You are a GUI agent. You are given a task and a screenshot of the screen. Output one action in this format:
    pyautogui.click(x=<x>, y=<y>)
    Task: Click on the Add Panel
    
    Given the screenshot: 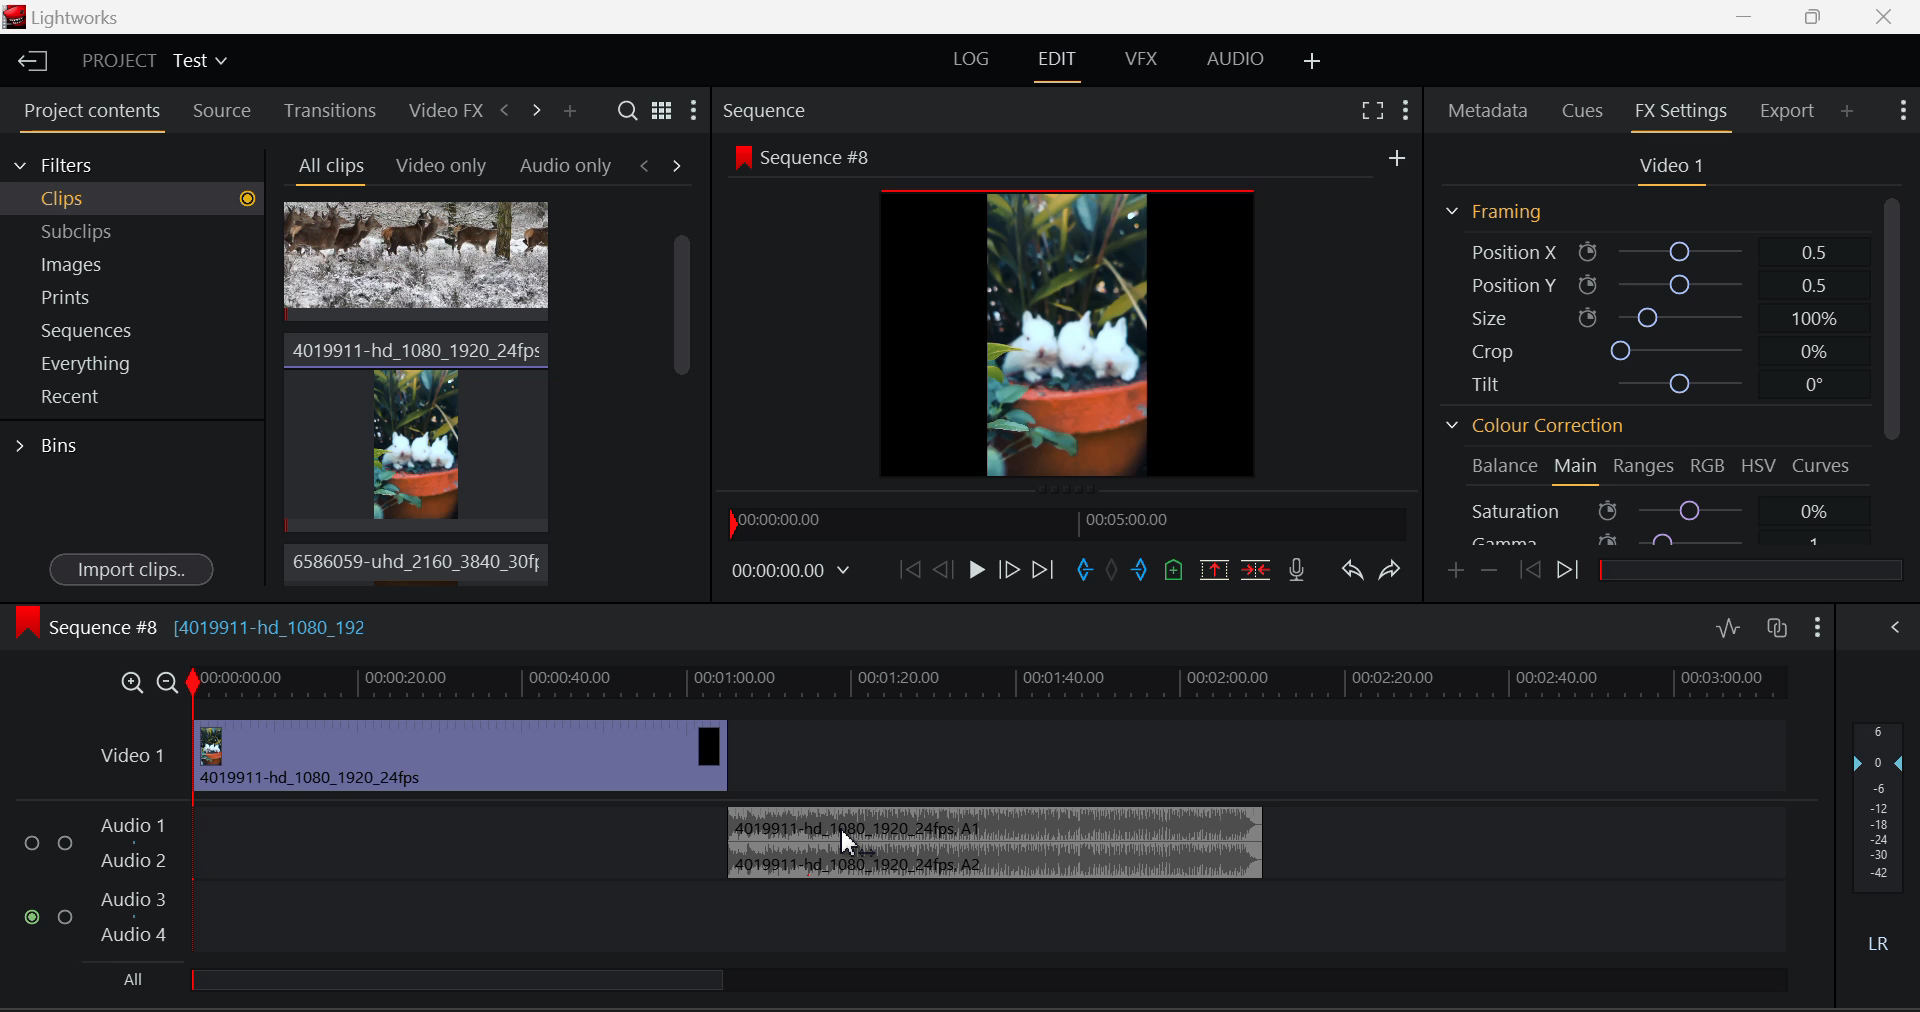 What is the action you would take?
    pyautogui.click(x=569, y=110)
    